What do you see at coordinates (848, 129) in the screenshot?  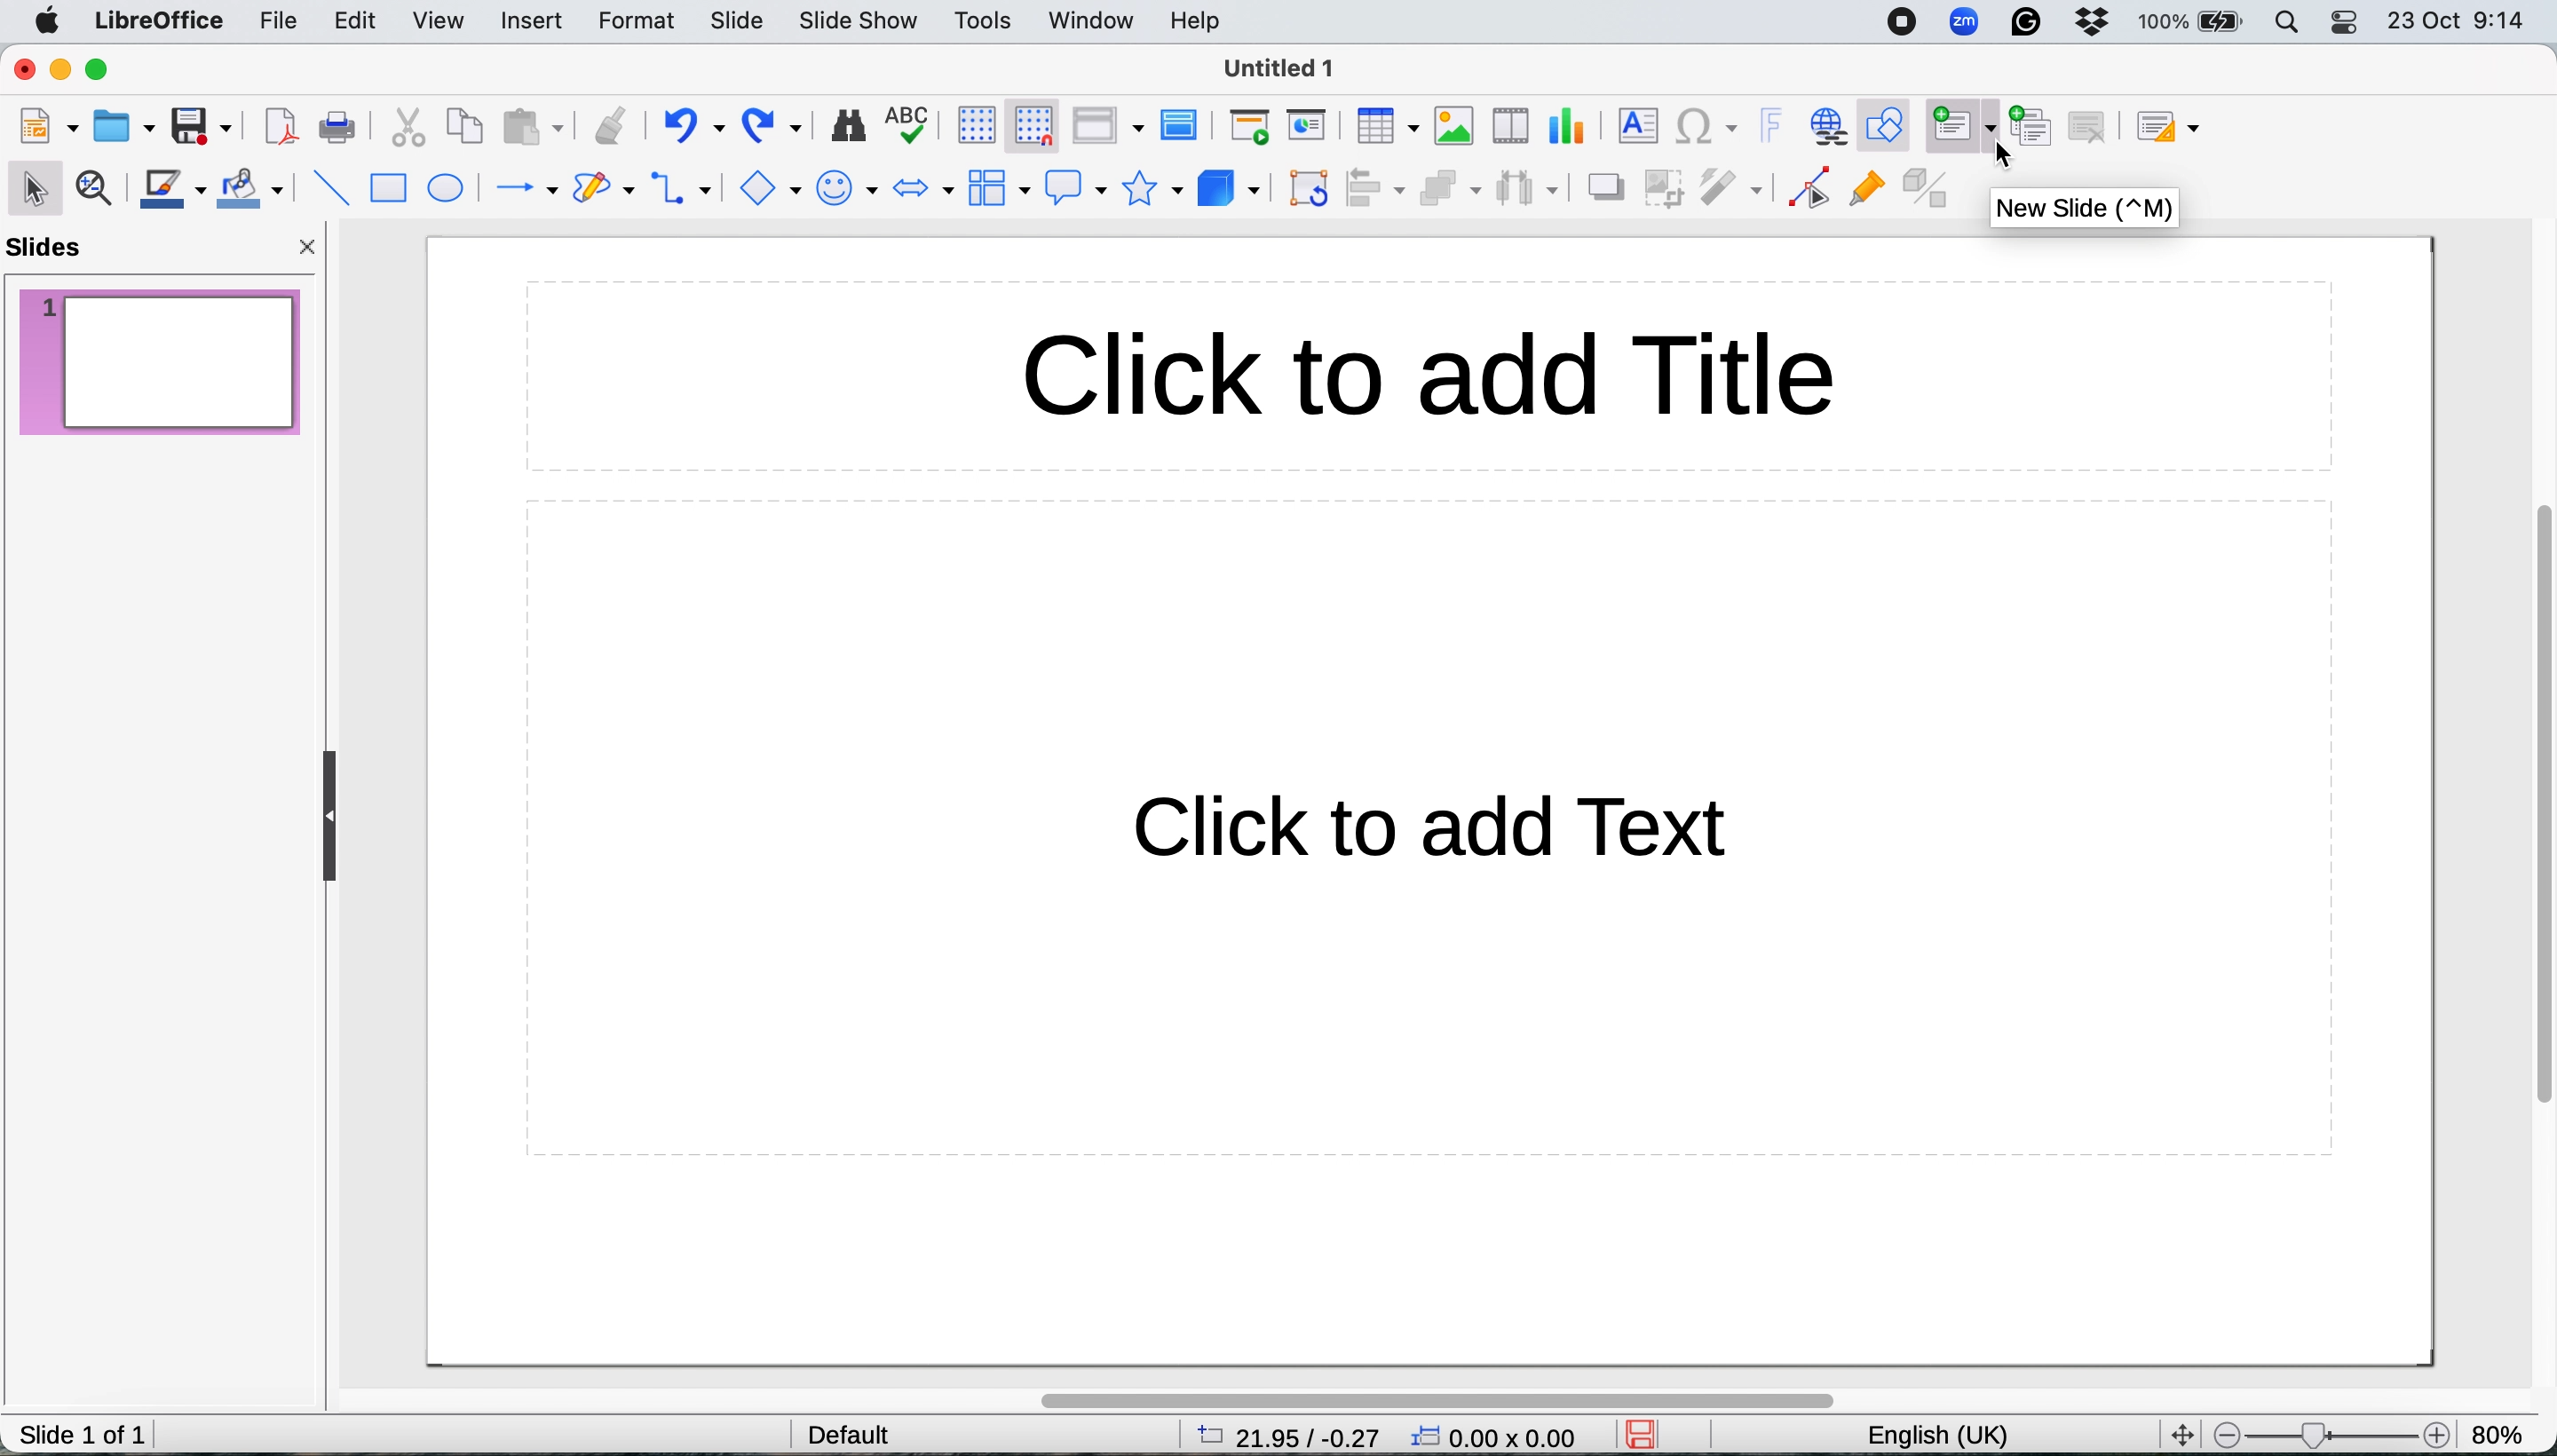 I see `find and replace` at bounding box center [848, 129].